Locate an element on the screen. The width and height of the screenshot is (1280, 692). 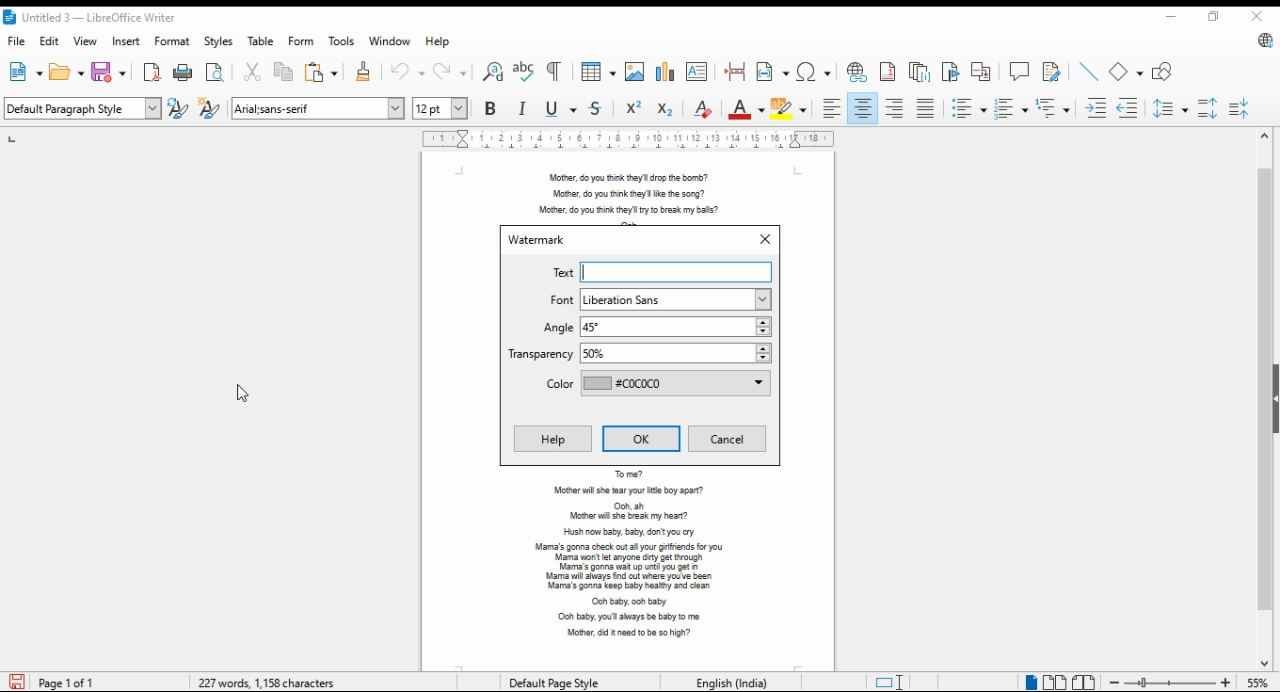
zoom factor is located at coordinates (1259, 683).